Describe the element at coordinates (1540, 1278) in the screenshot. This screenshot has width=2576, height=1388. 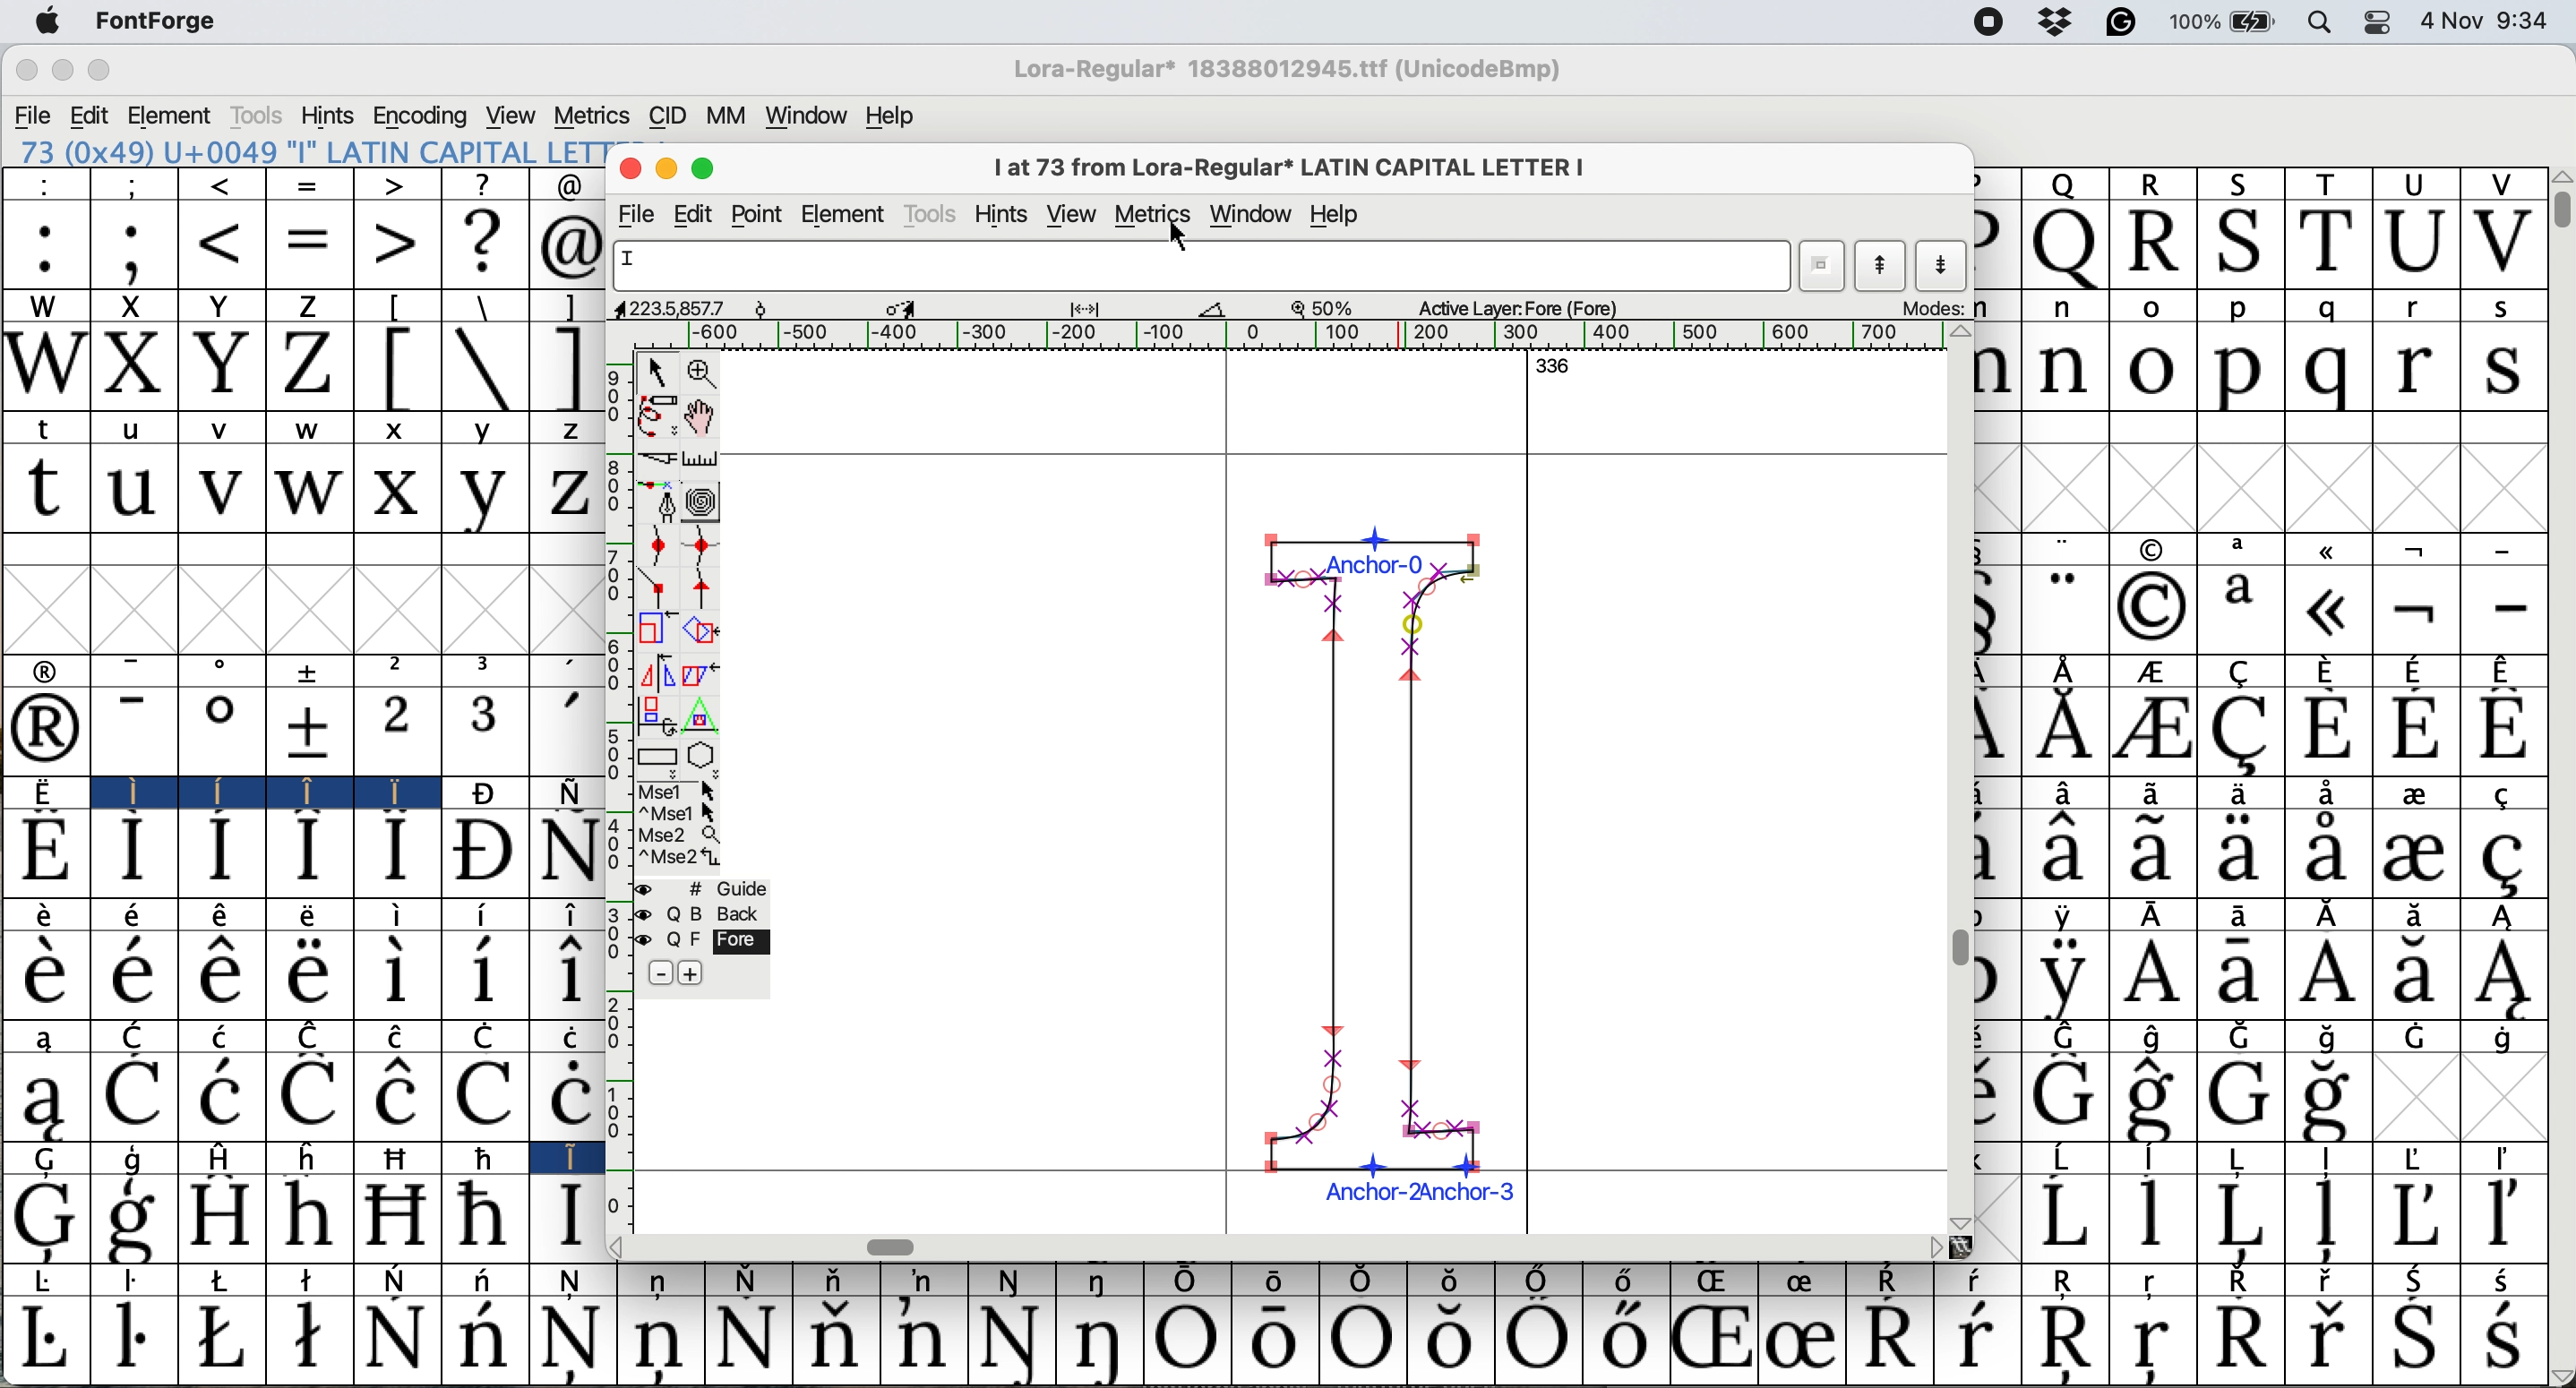
I see `Symbol` at that location.